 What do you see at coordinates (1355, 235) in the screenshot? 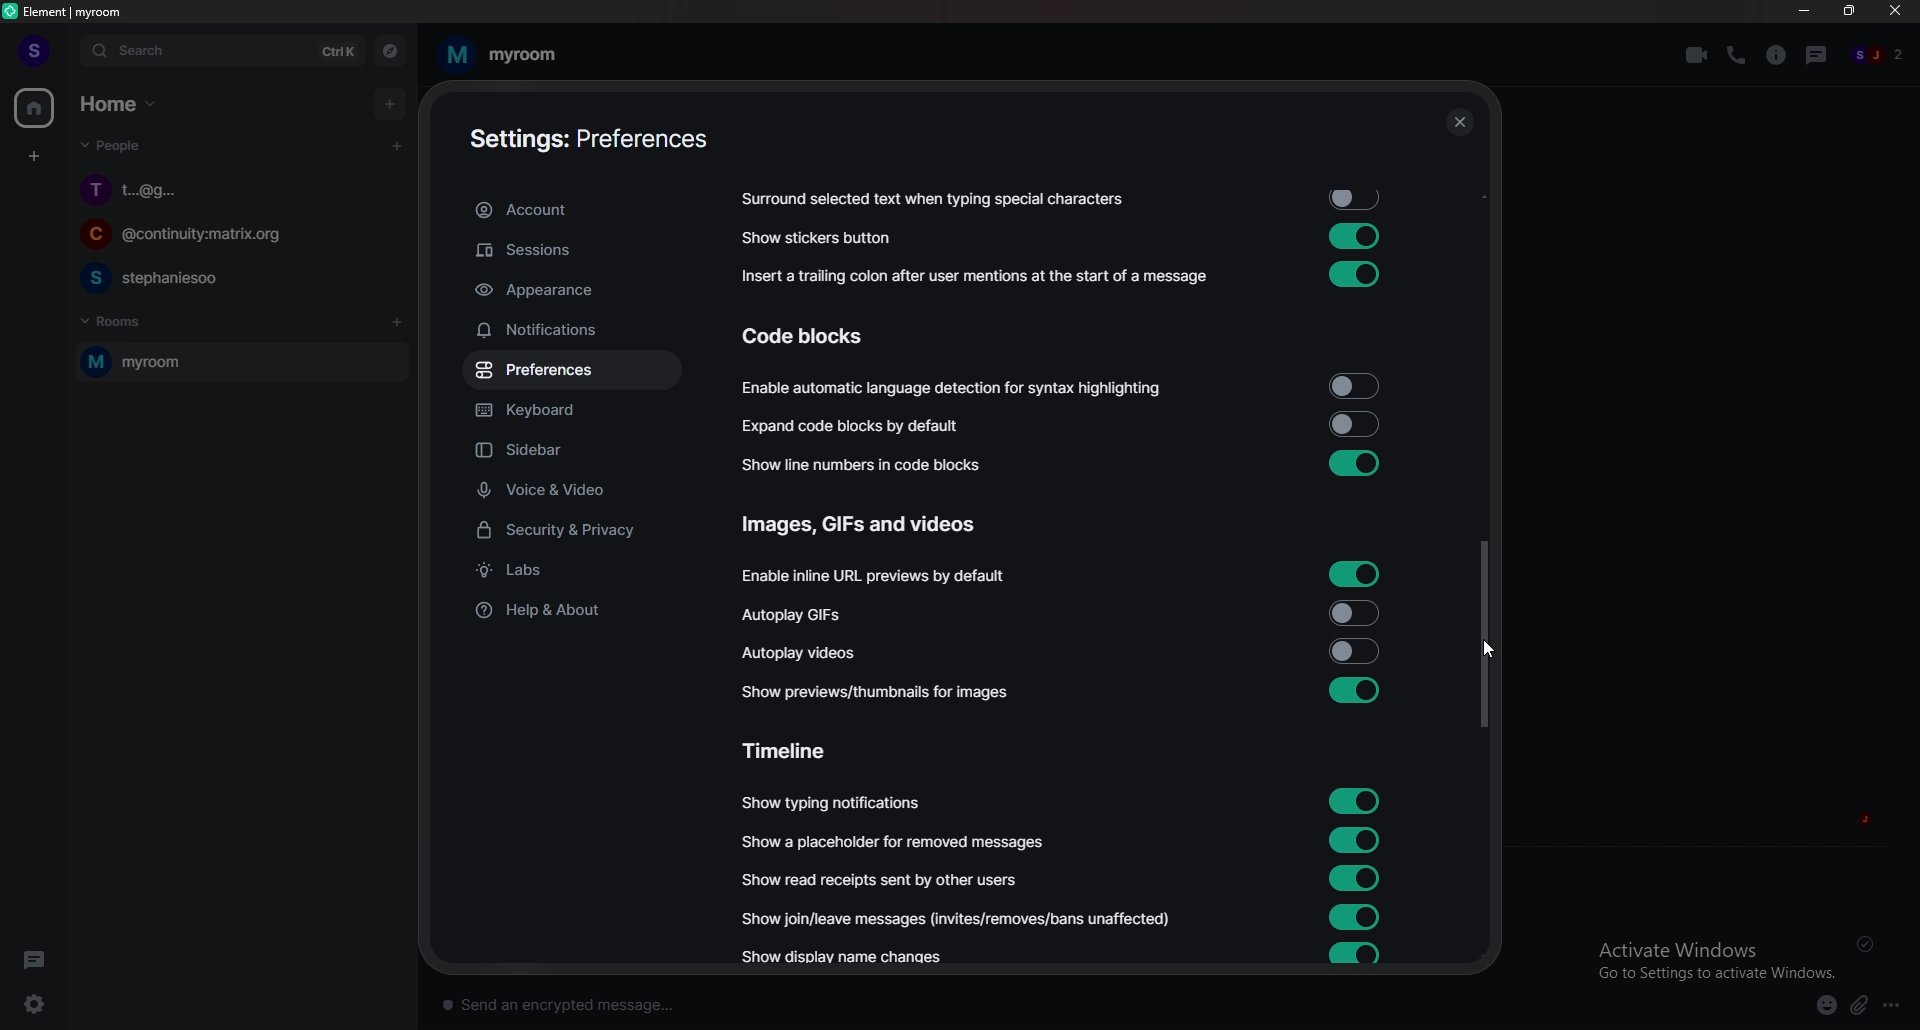
I see `toggle` at bounding box center [1355, 235].